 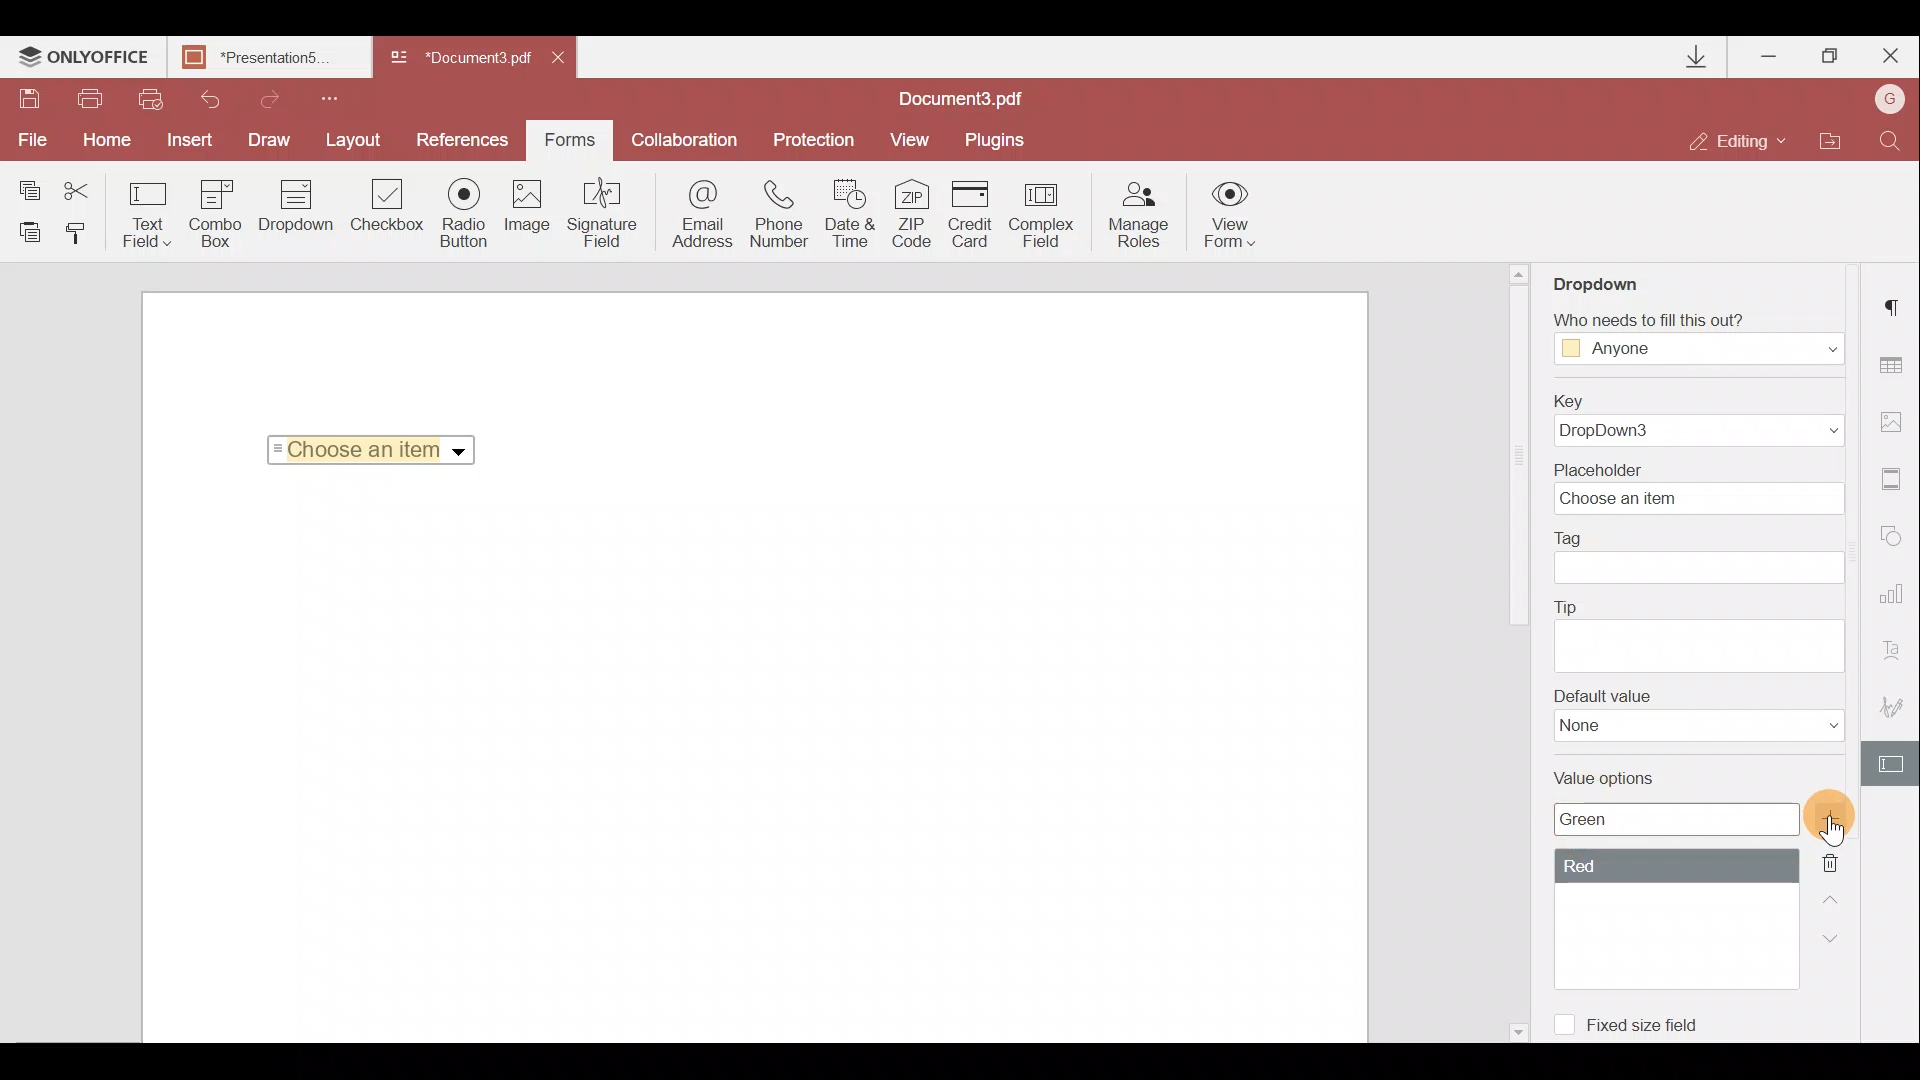 I want to click on Signature field, so click(x=605, y=217).